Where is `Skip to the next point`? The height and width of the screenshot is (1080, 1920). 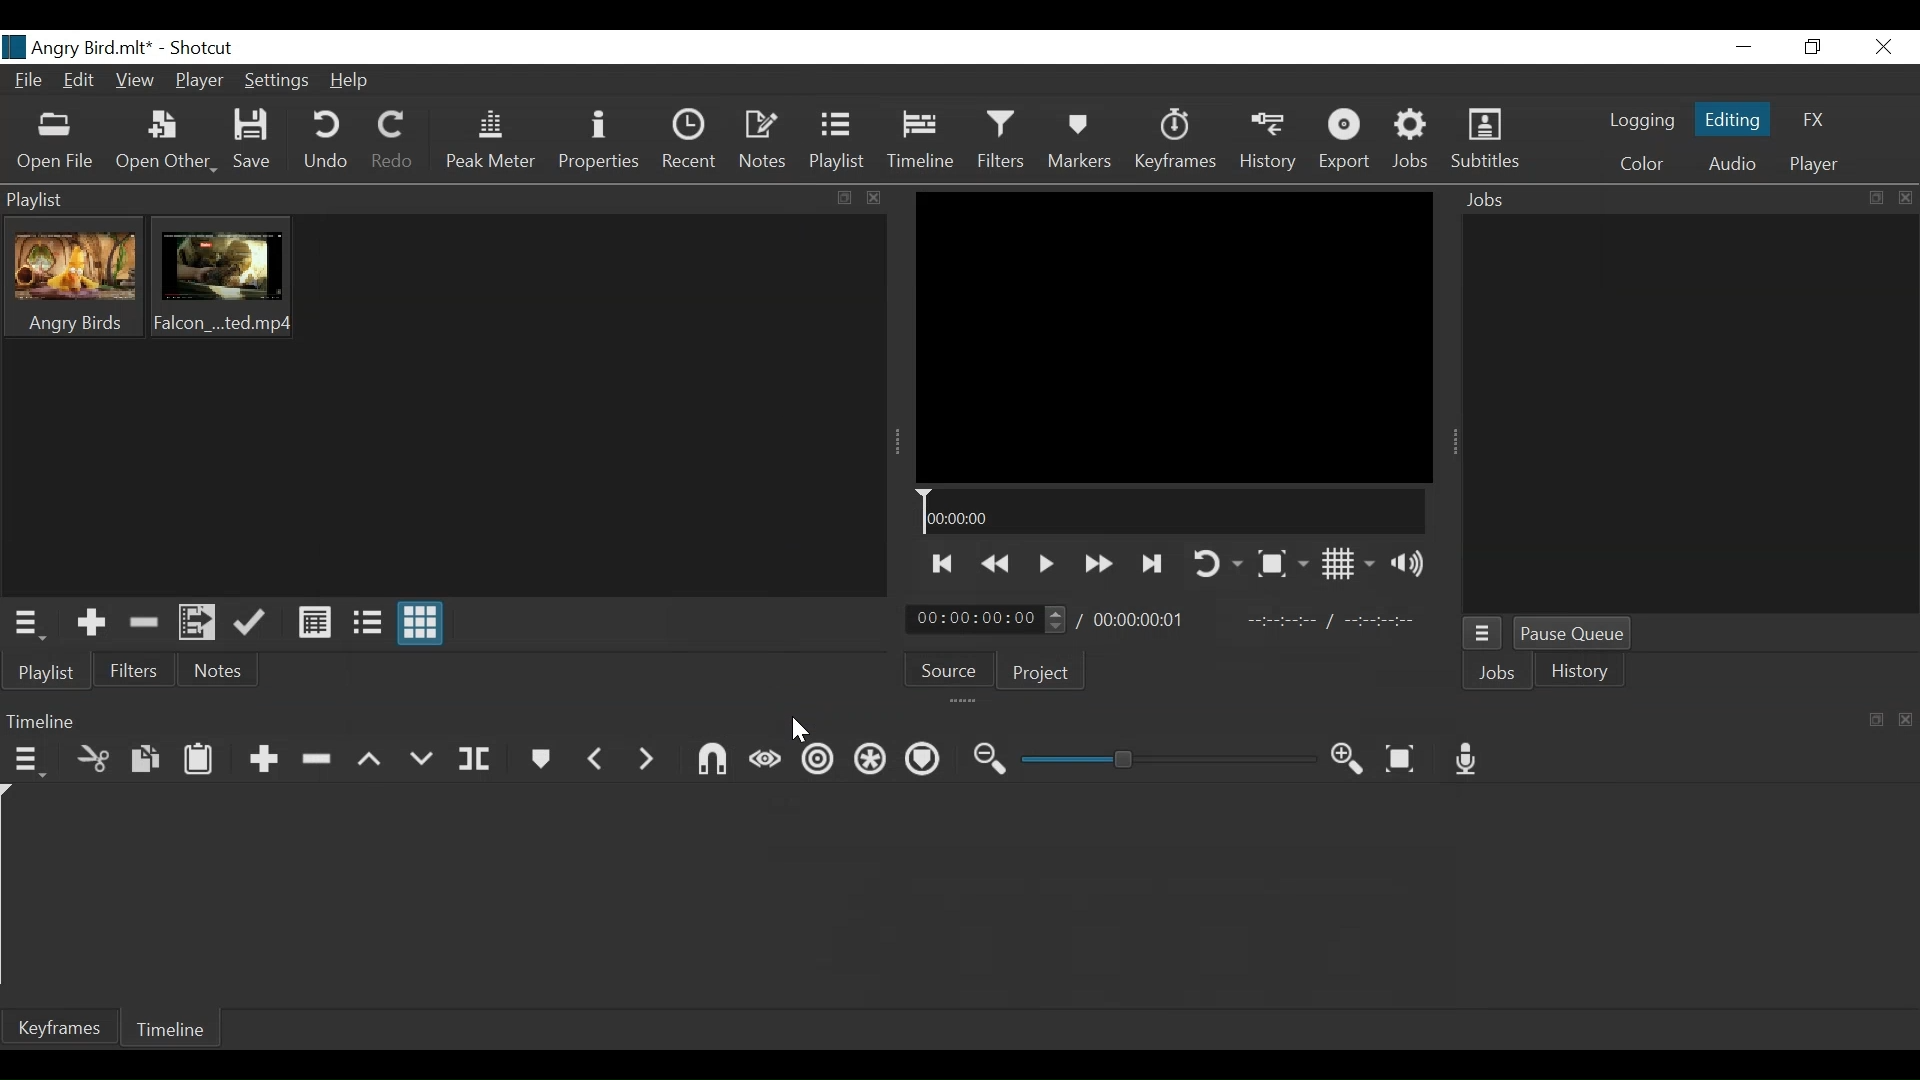 Skip to the next point is located at coordinates (1153, 562).